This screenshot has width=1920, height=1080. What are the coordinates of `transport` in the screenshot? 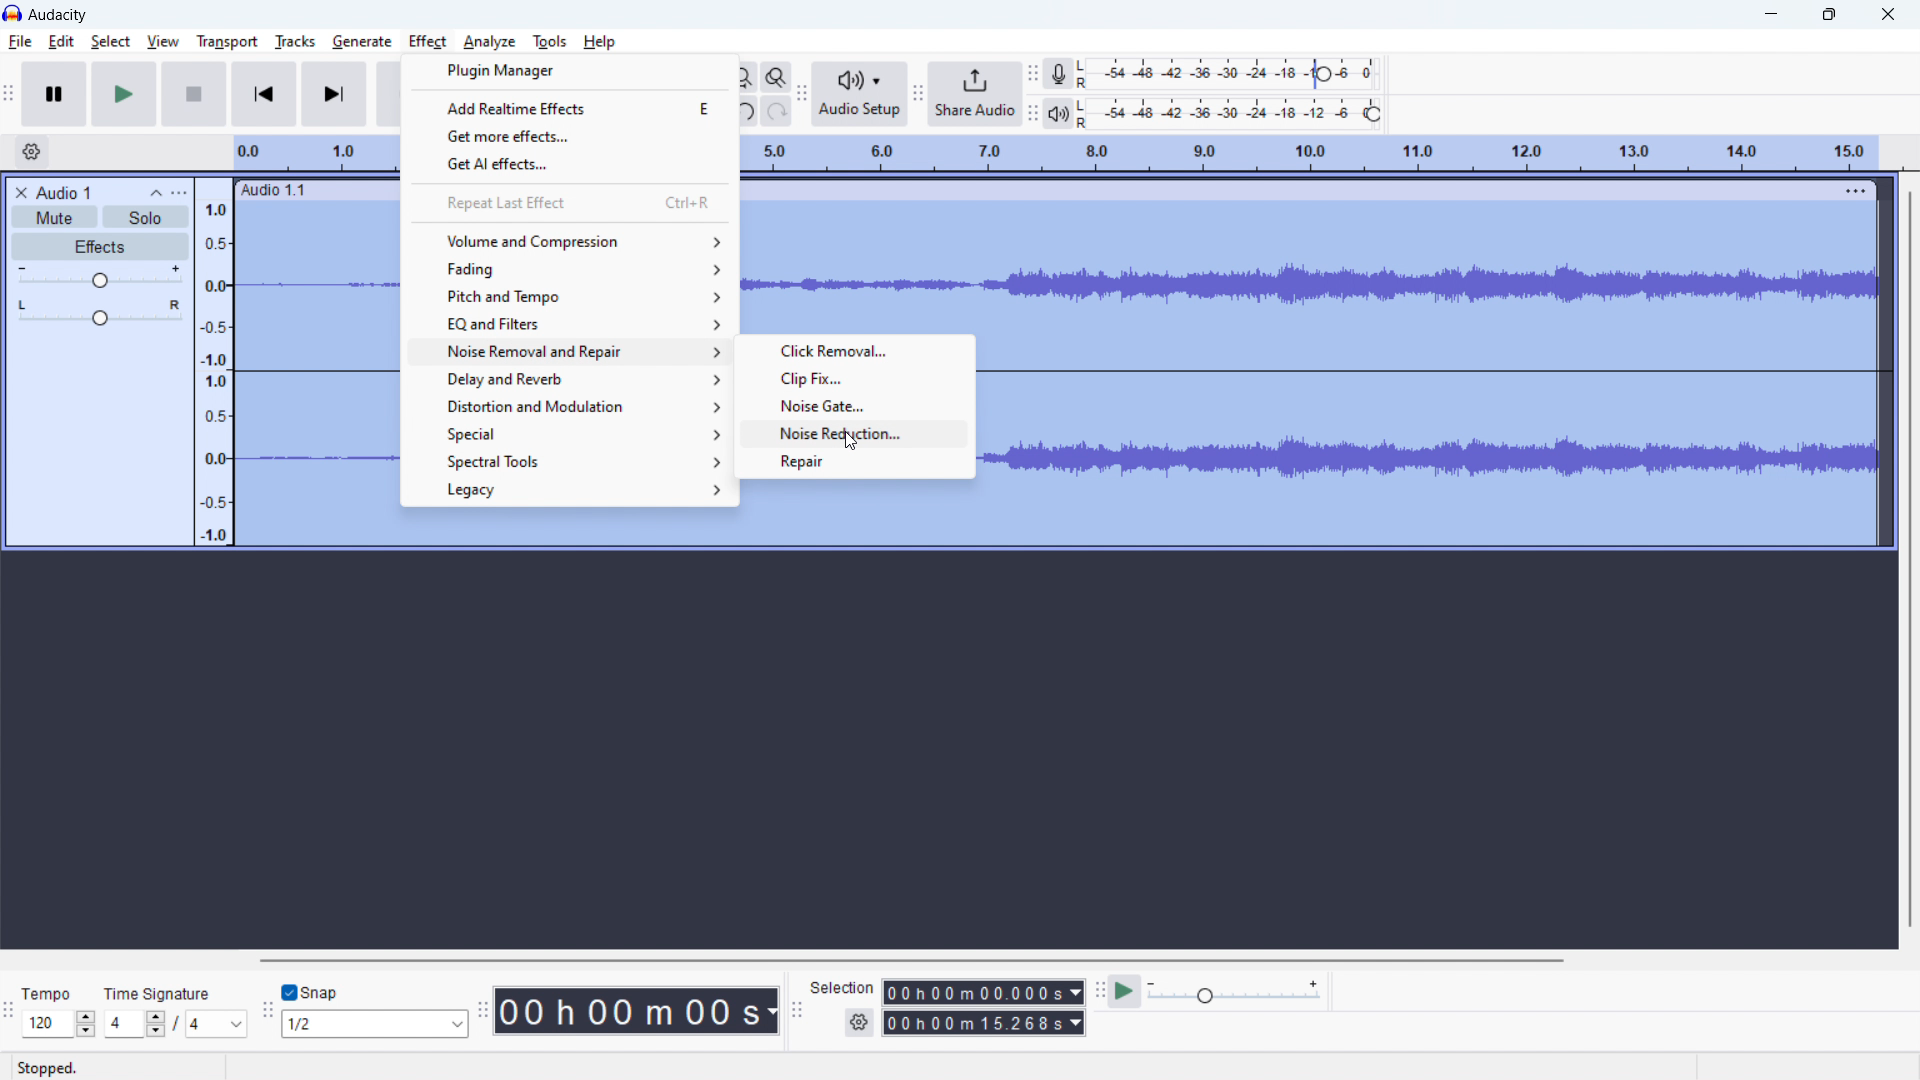 It's located at (227, 43).